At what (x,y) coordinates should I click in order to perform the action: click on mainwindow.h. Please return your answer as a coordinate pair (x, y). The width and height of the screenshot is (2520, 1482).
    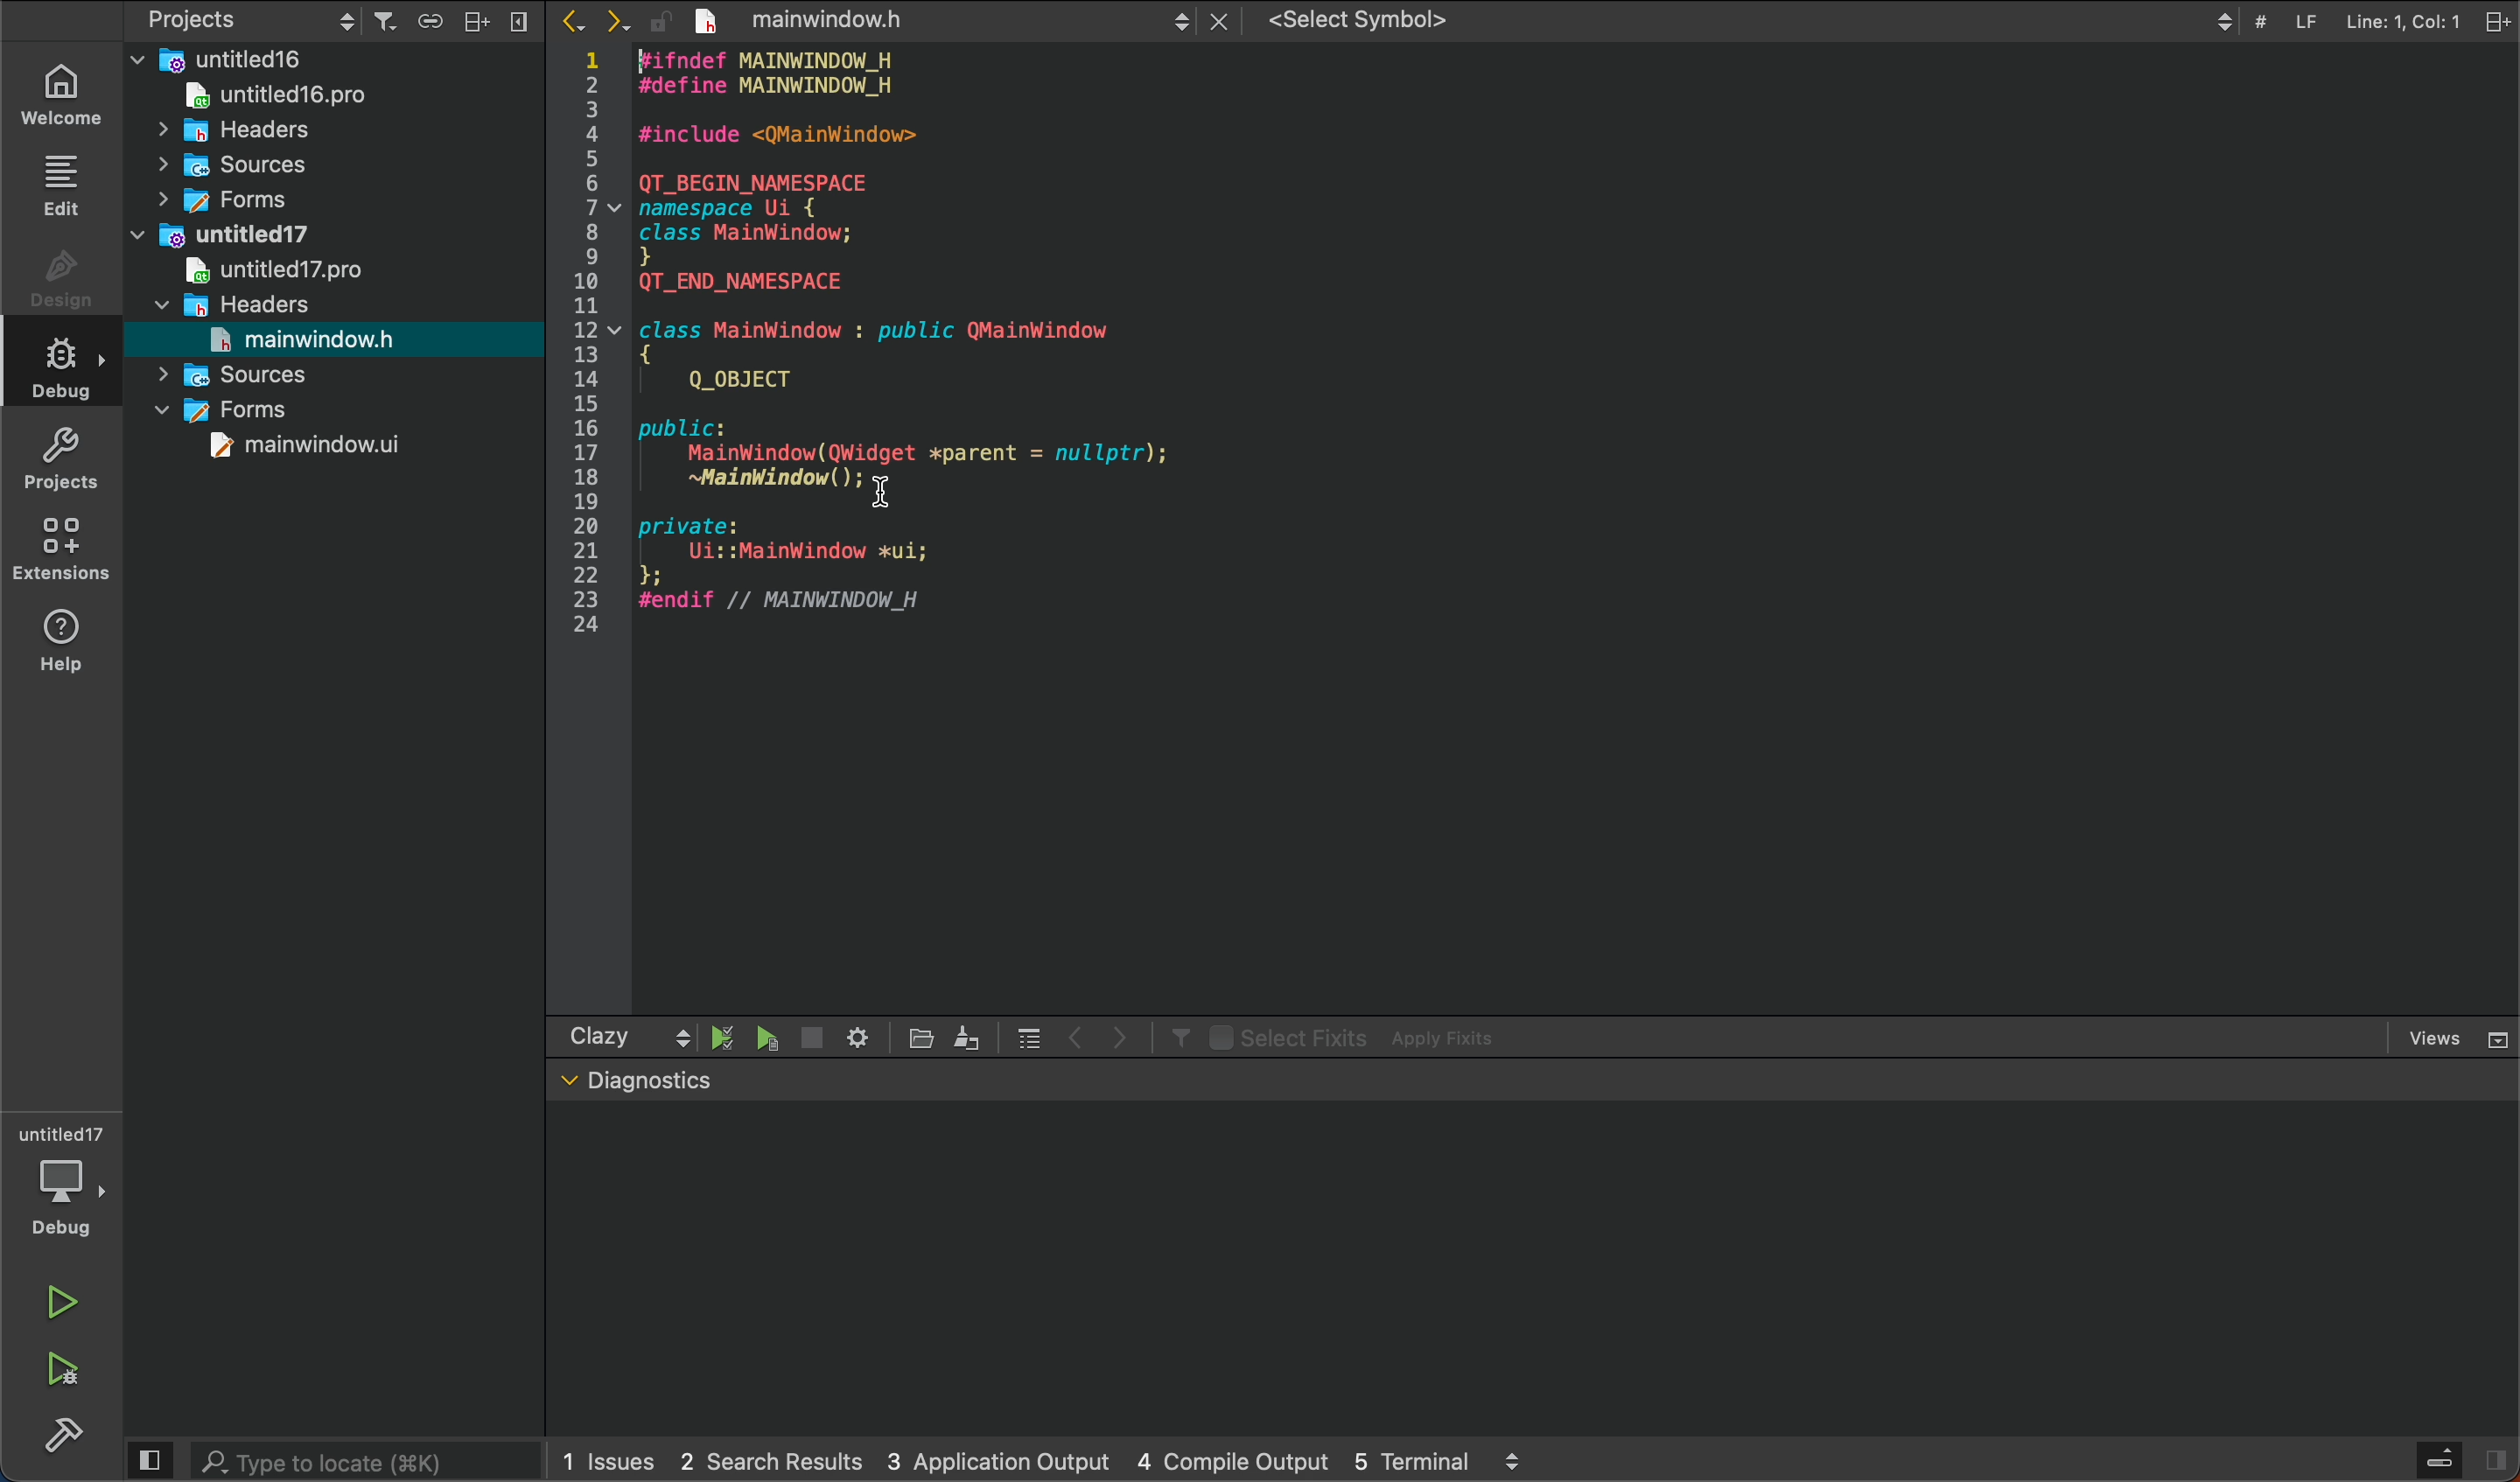
    Looking at the image, I should click on (961, 21).